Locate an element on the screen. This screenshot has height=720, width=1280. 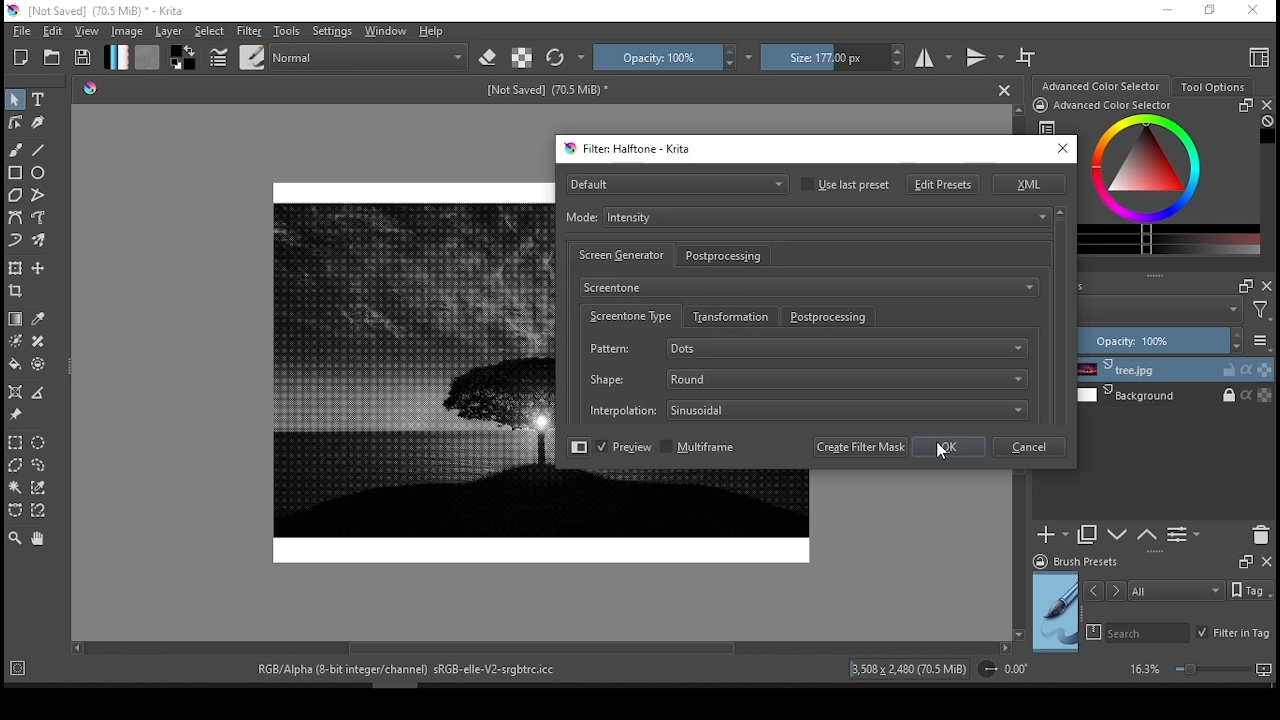
XML is located at coordinates (1029, 184).